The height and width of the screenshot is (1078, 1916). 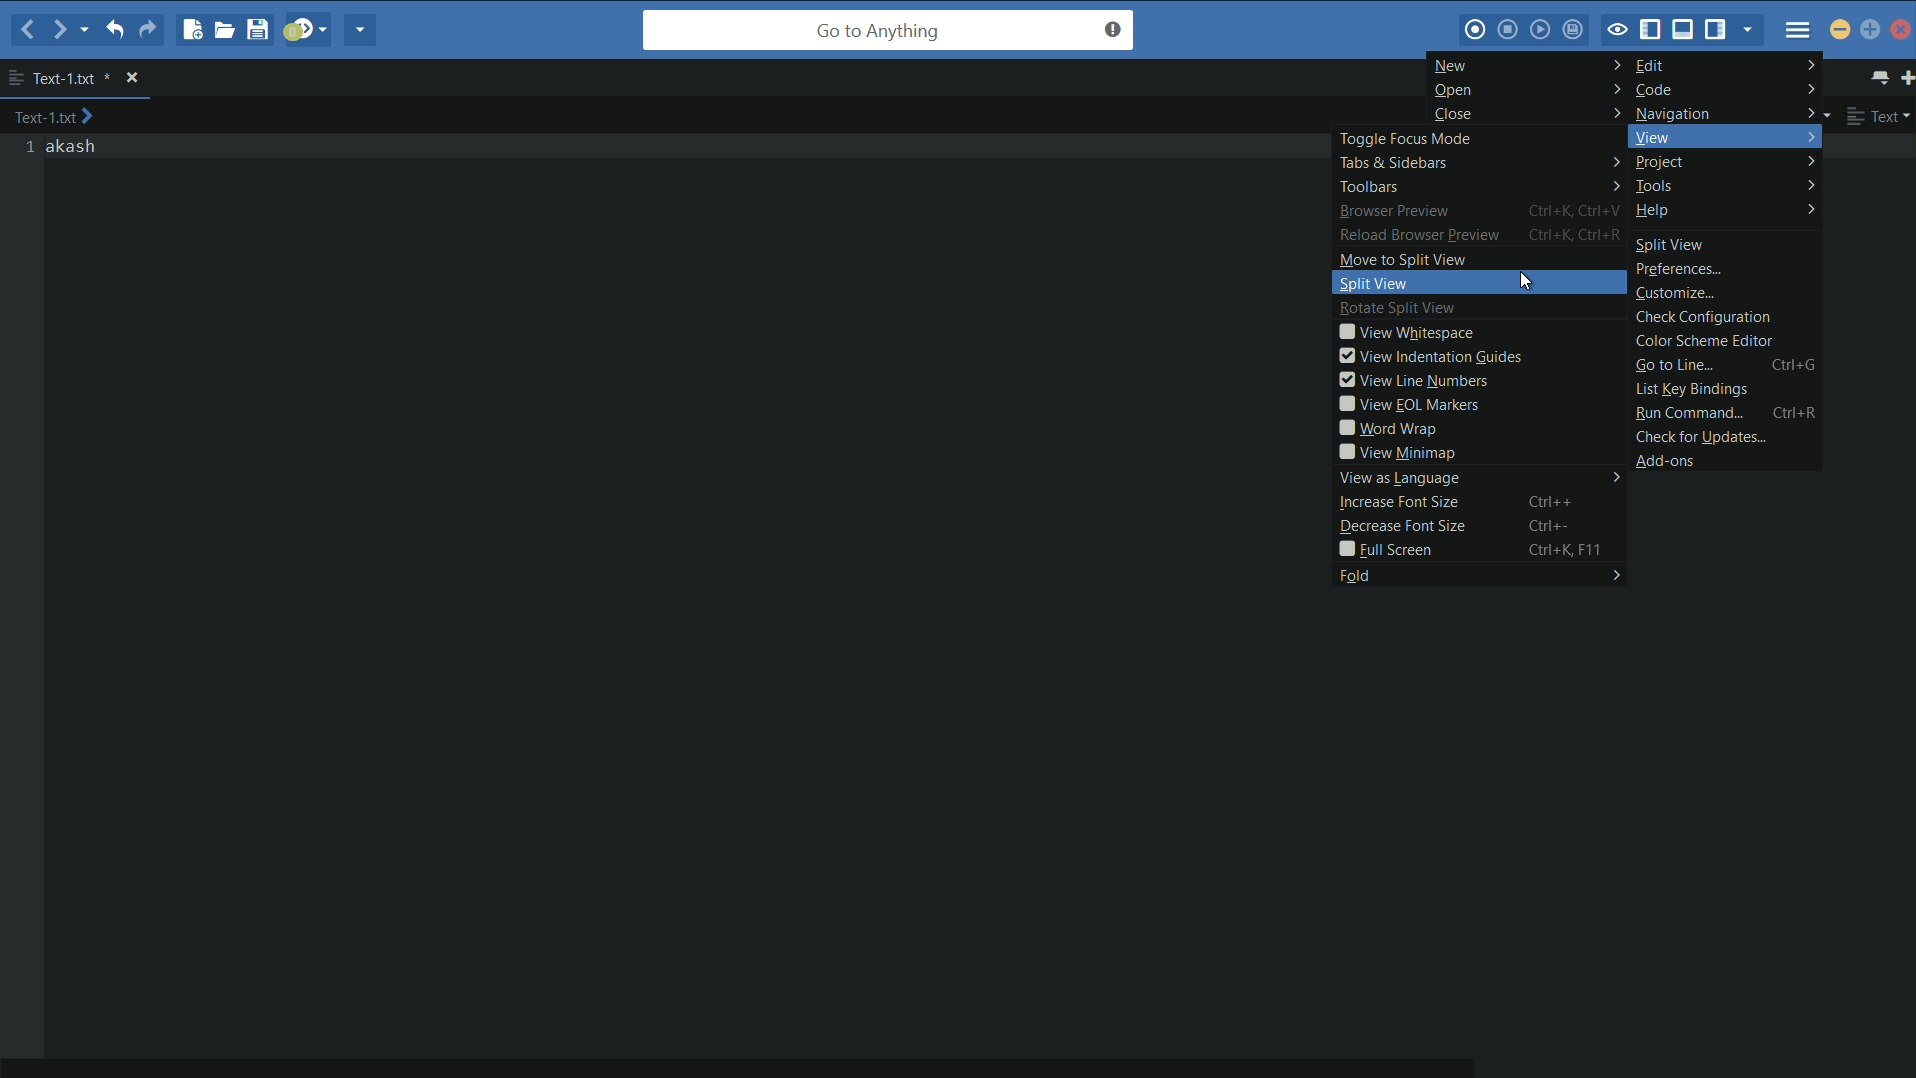 What do you see at coordinates (1575, 28) in the screenshot?
I see `save macro to toolbox` at bounding box center [1575, 28].